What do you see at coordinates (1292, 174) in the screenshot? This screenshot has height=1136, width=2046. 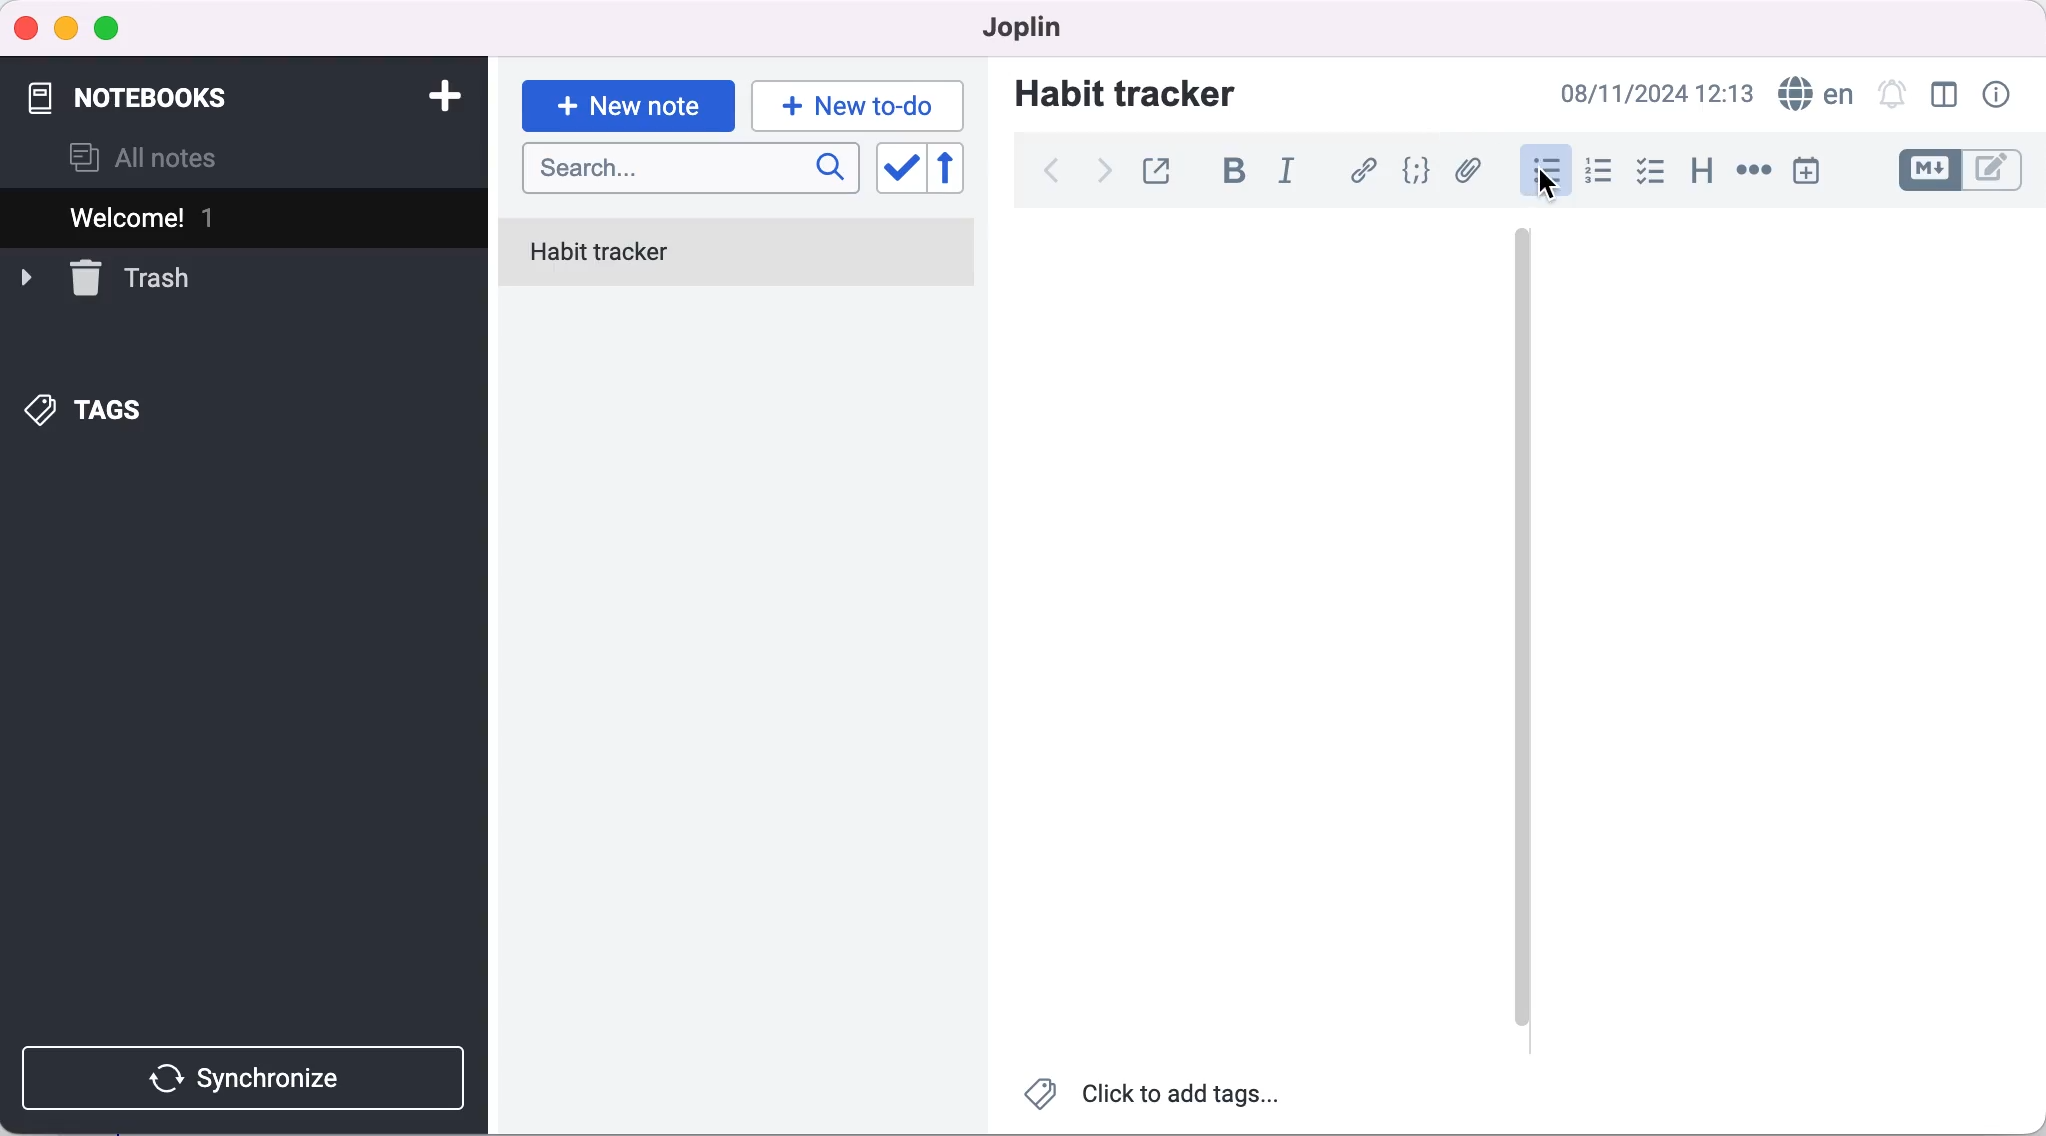 I see `italic` at bounding box center [1292, 174].